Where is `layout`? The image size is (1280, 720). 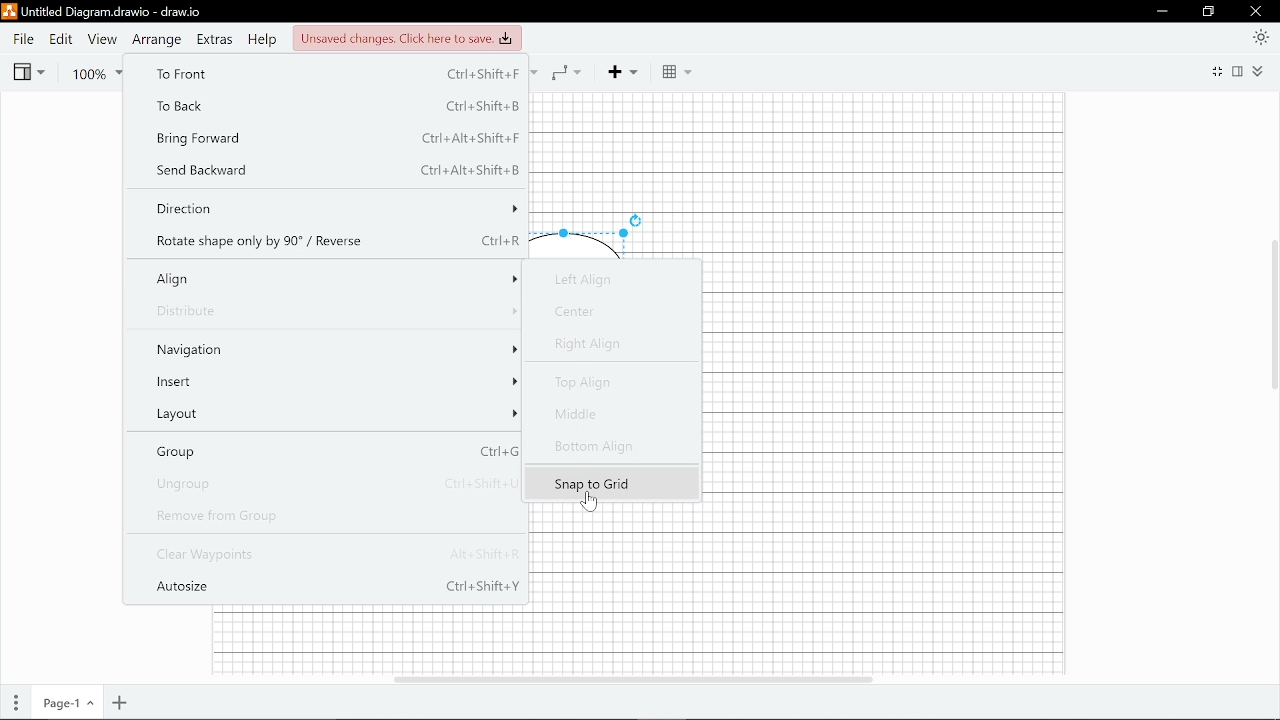
layout is located at coordinates (334, 417).